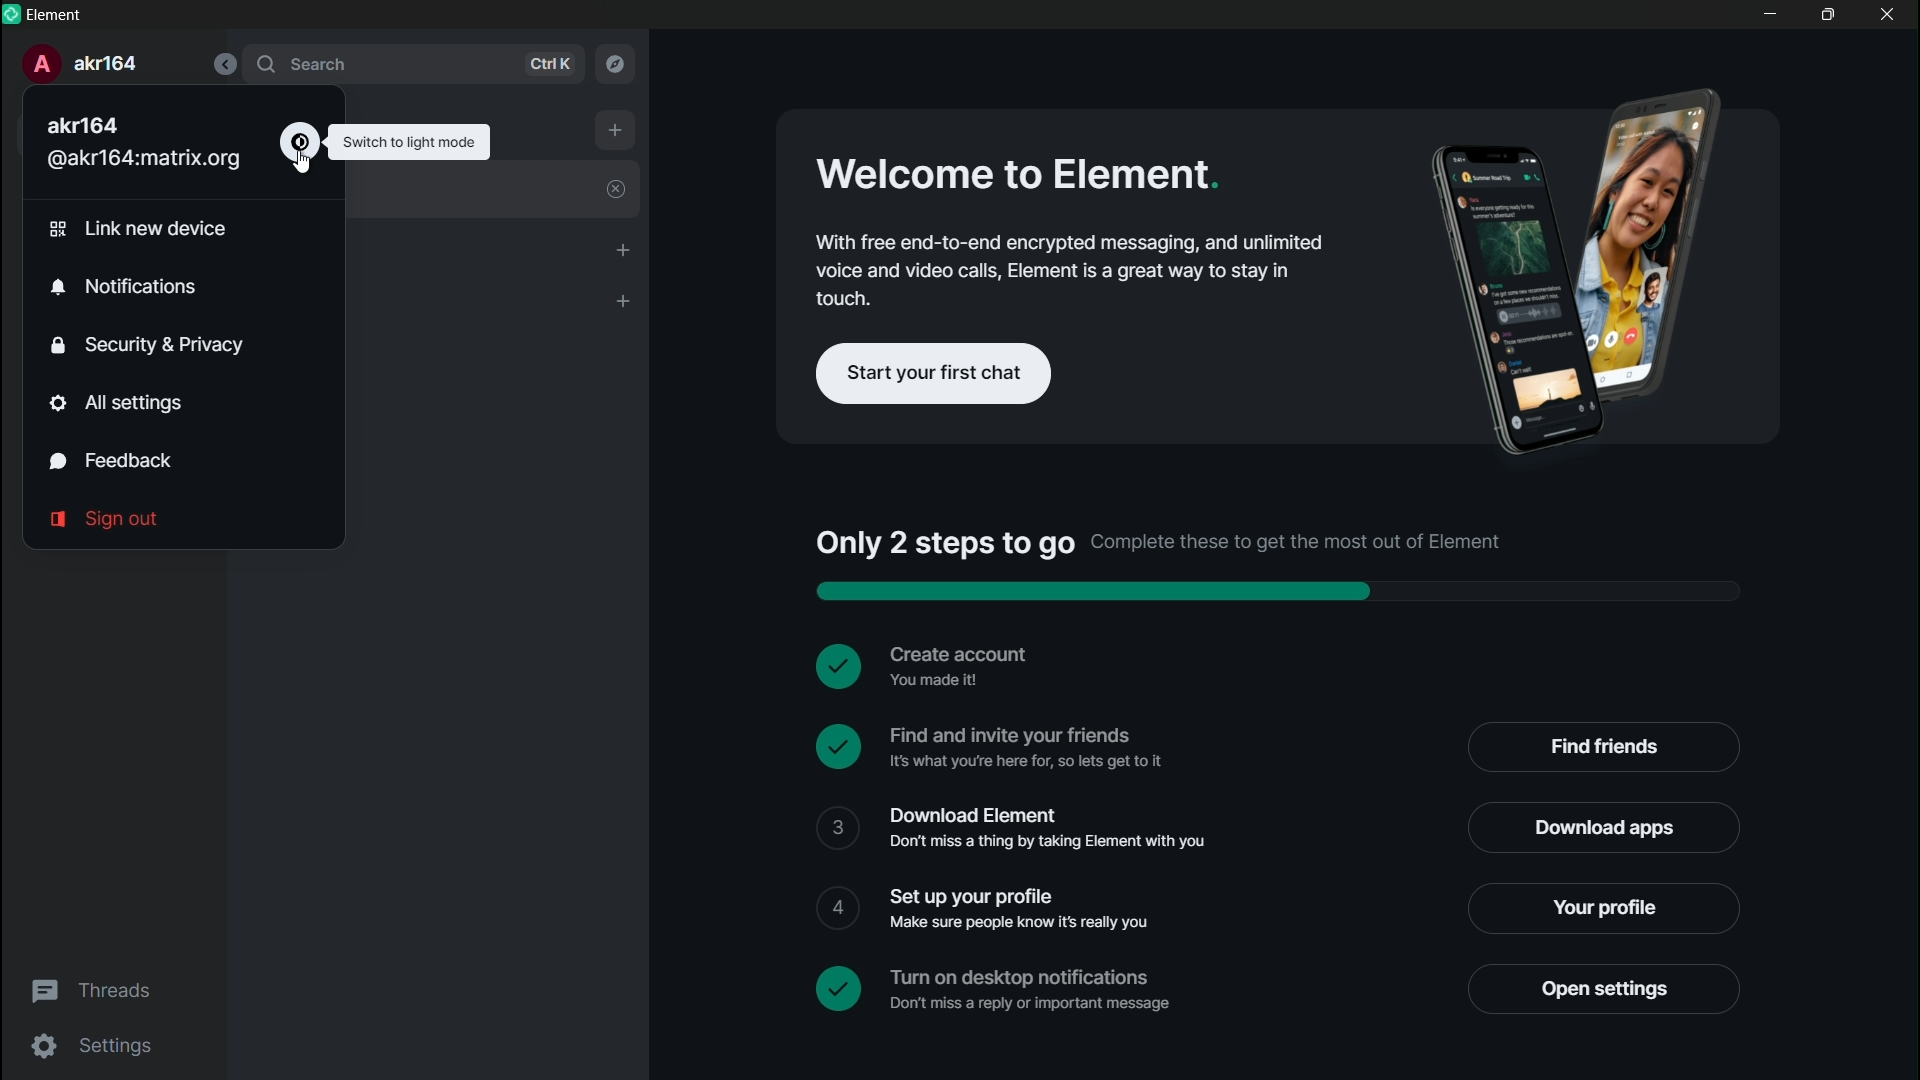 The image size is (1920, 1080). What do you see at coordinates (1830, 15) in the screenshot?
I see `maximize or restore` at bounding box center [1830, 15].